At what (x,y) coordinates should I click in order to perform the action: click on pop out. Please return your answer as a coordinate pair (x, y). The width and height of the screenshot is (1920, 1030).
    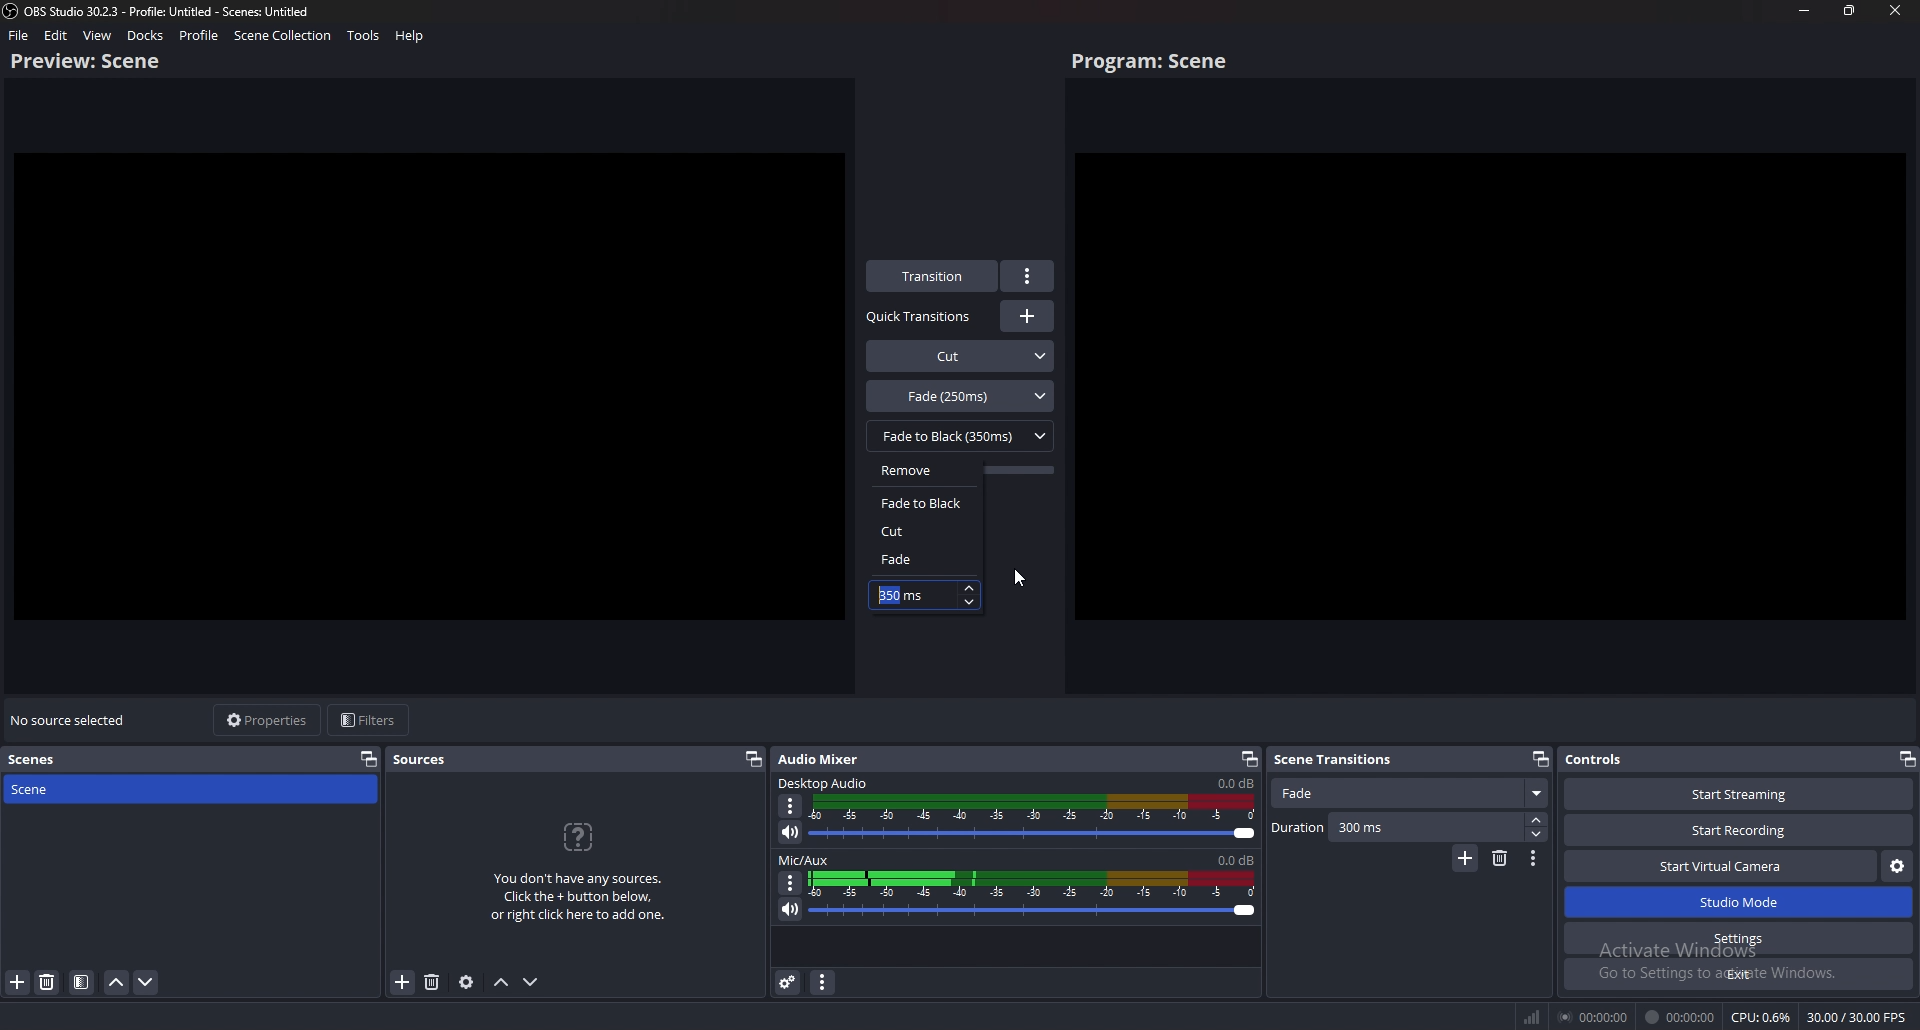
    Looking at the image, I should click on (369, 758).